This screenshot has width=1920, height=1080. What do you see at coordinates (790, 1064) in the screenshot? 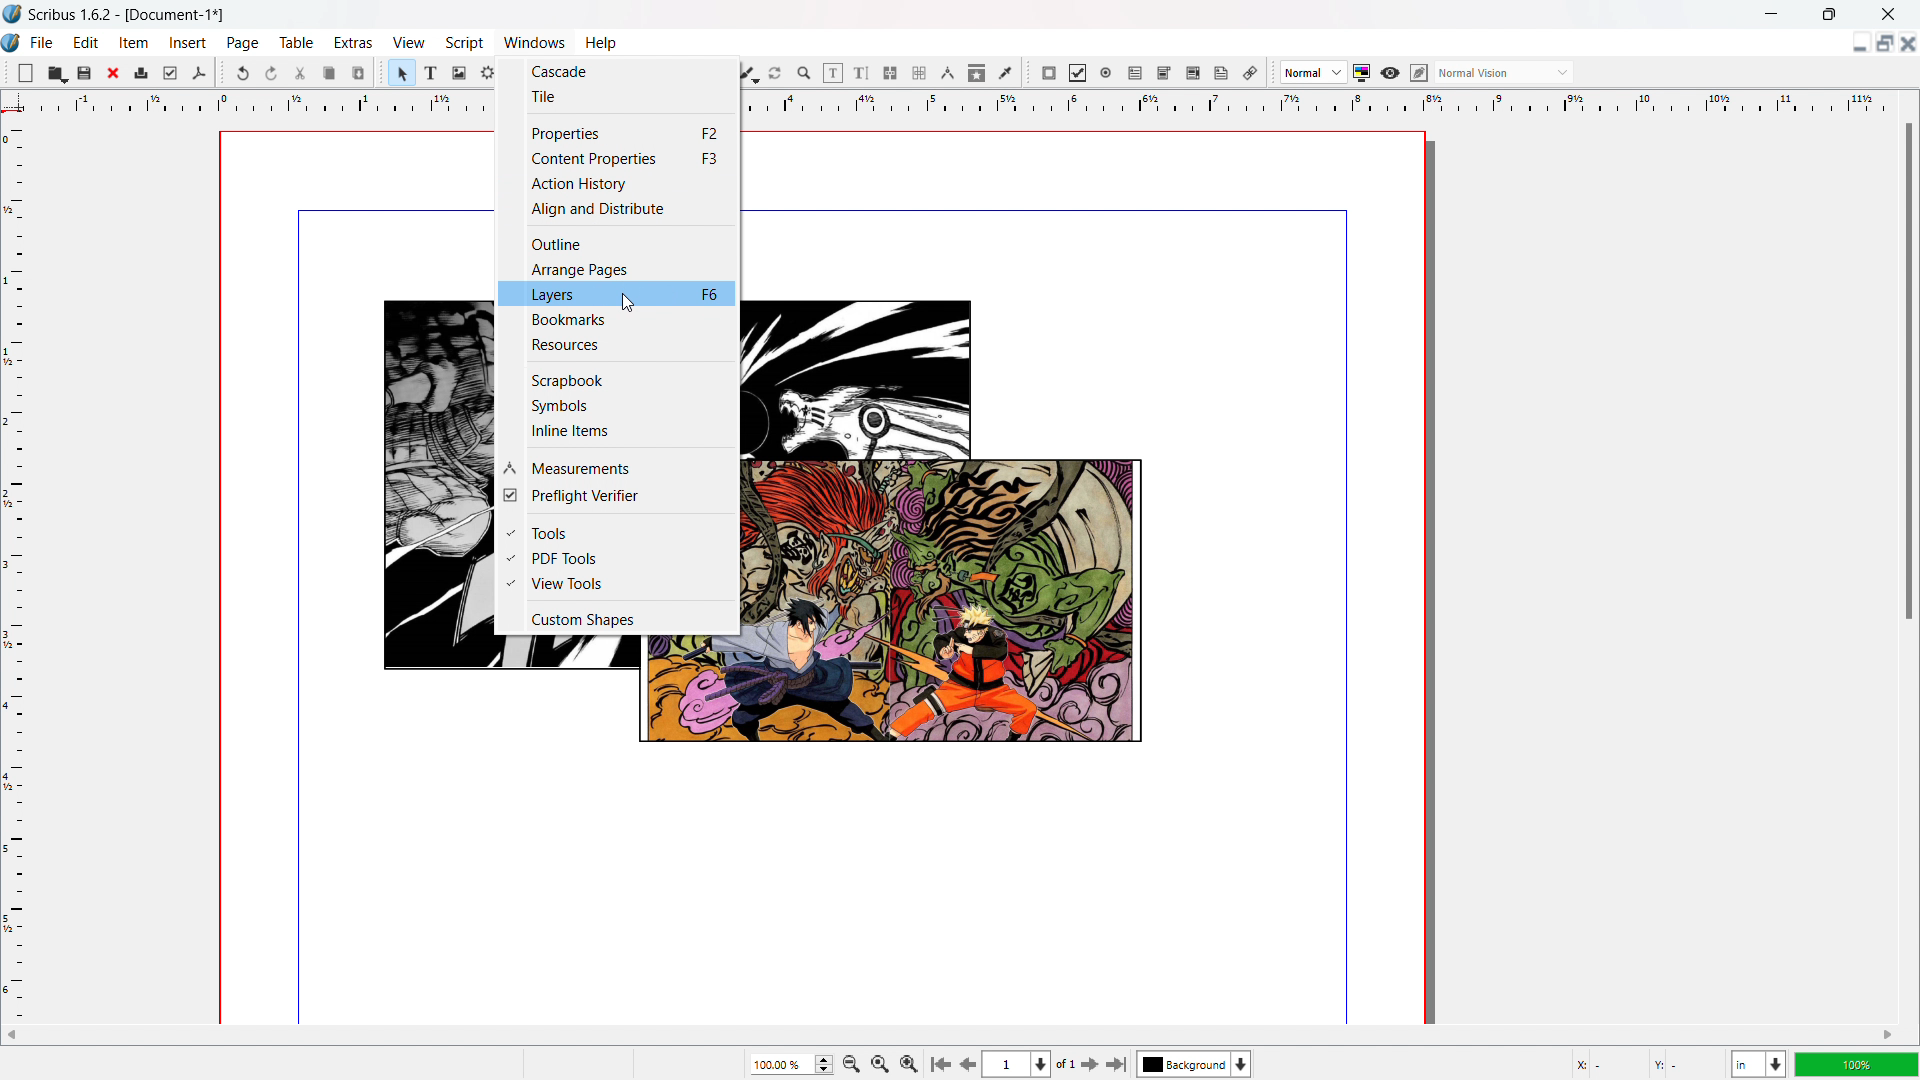
I see `current zoom level` at bounding box center [790, 1064].